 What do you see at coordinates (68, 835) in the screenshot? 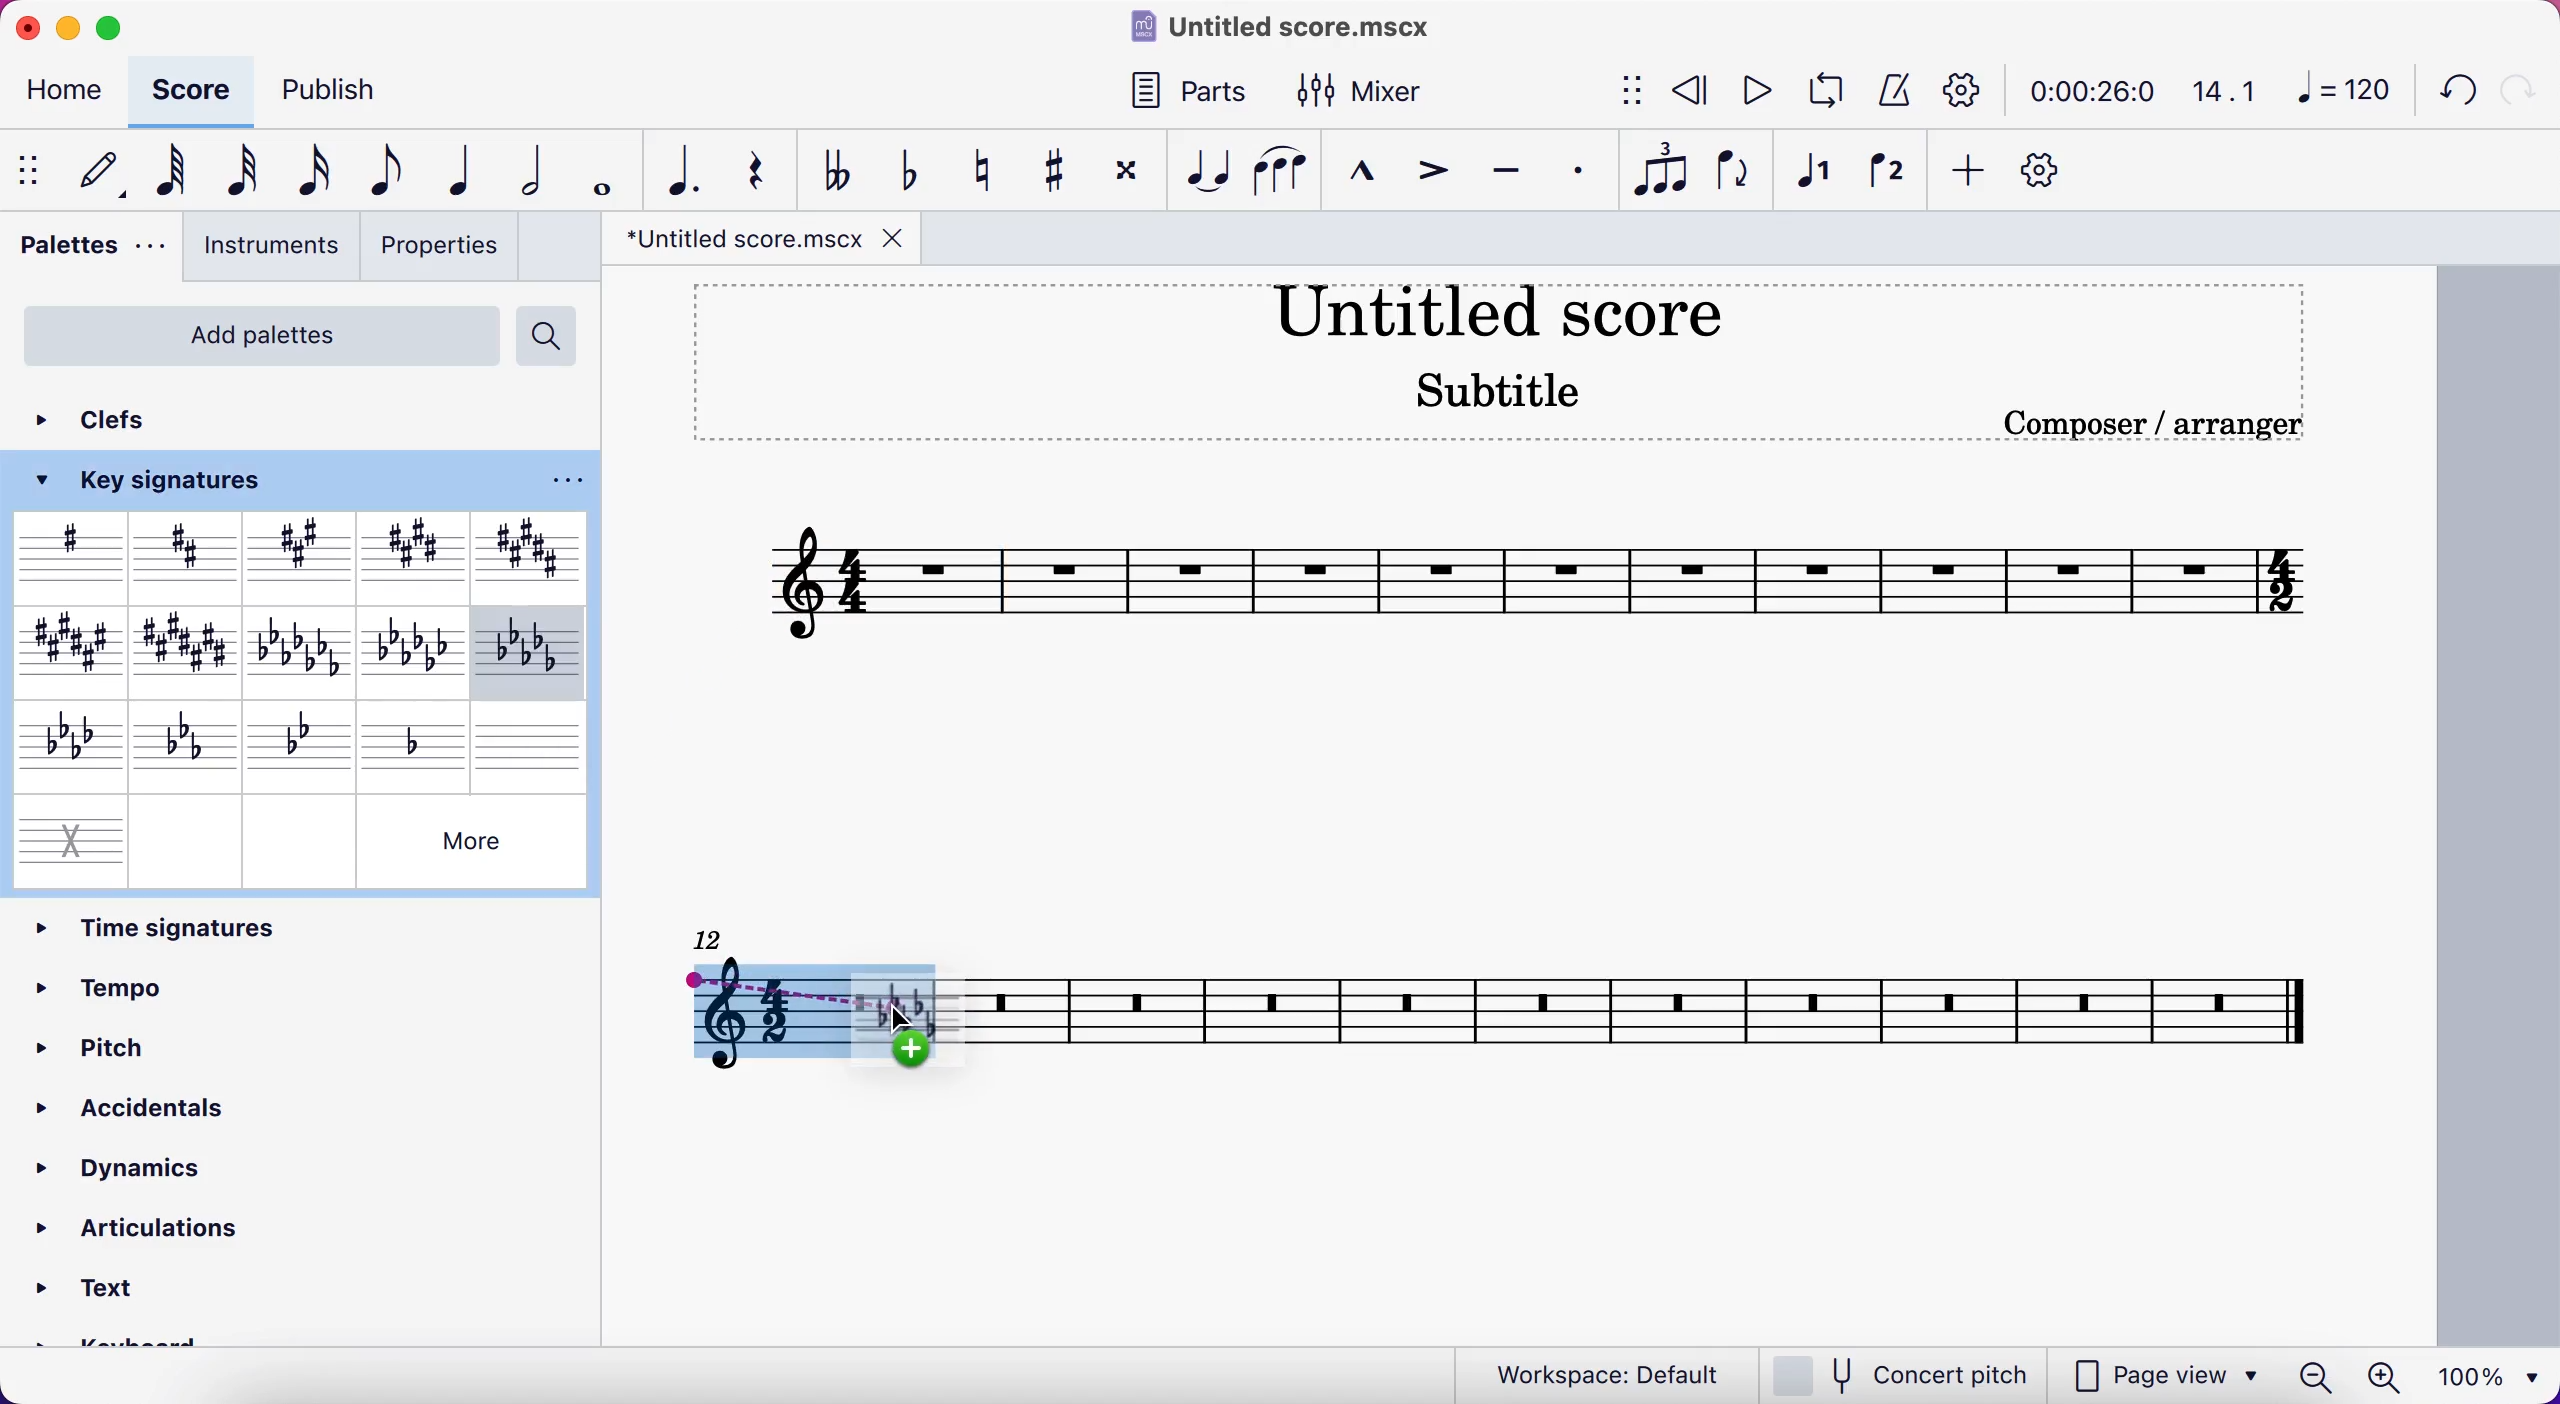
I see `x` at bounding box center [68, 835].